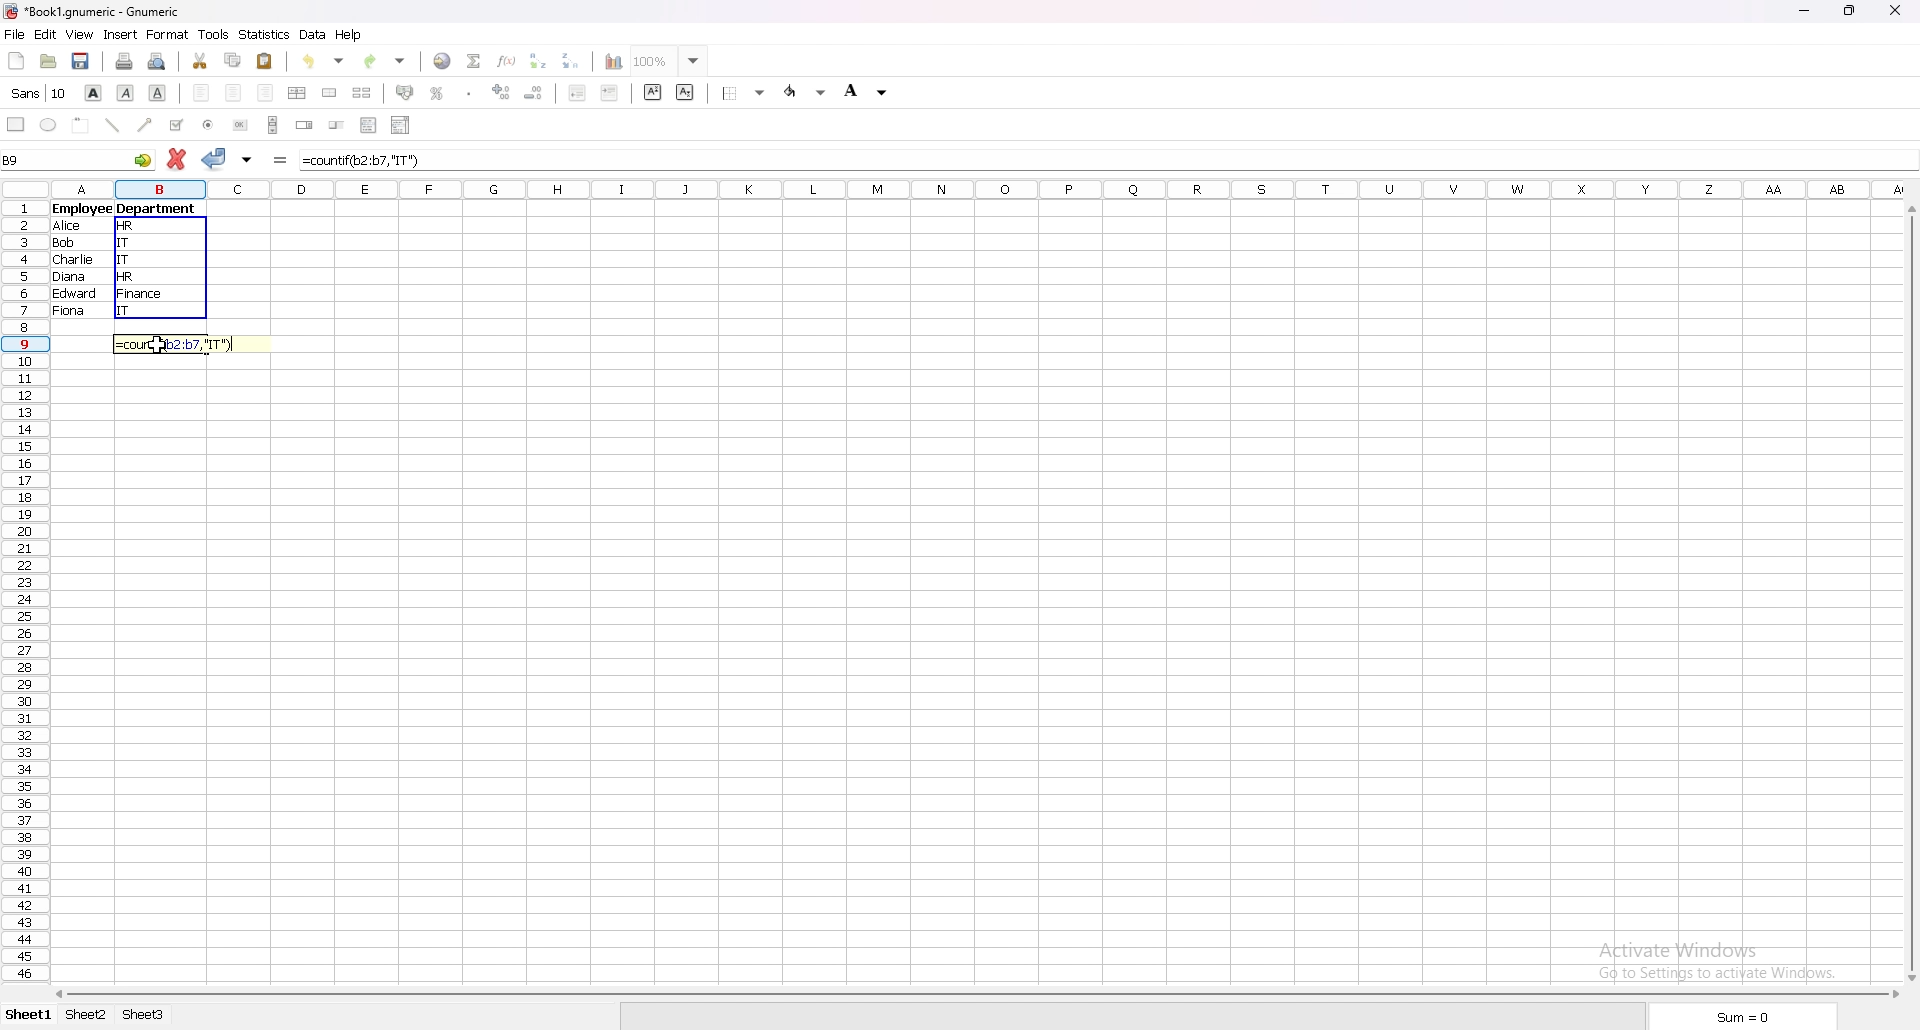 The width and height of the screenshot is (1920, 1030). Describe the element at coordinates (1851, 10) in the screenshot. I see `resize` at that location.